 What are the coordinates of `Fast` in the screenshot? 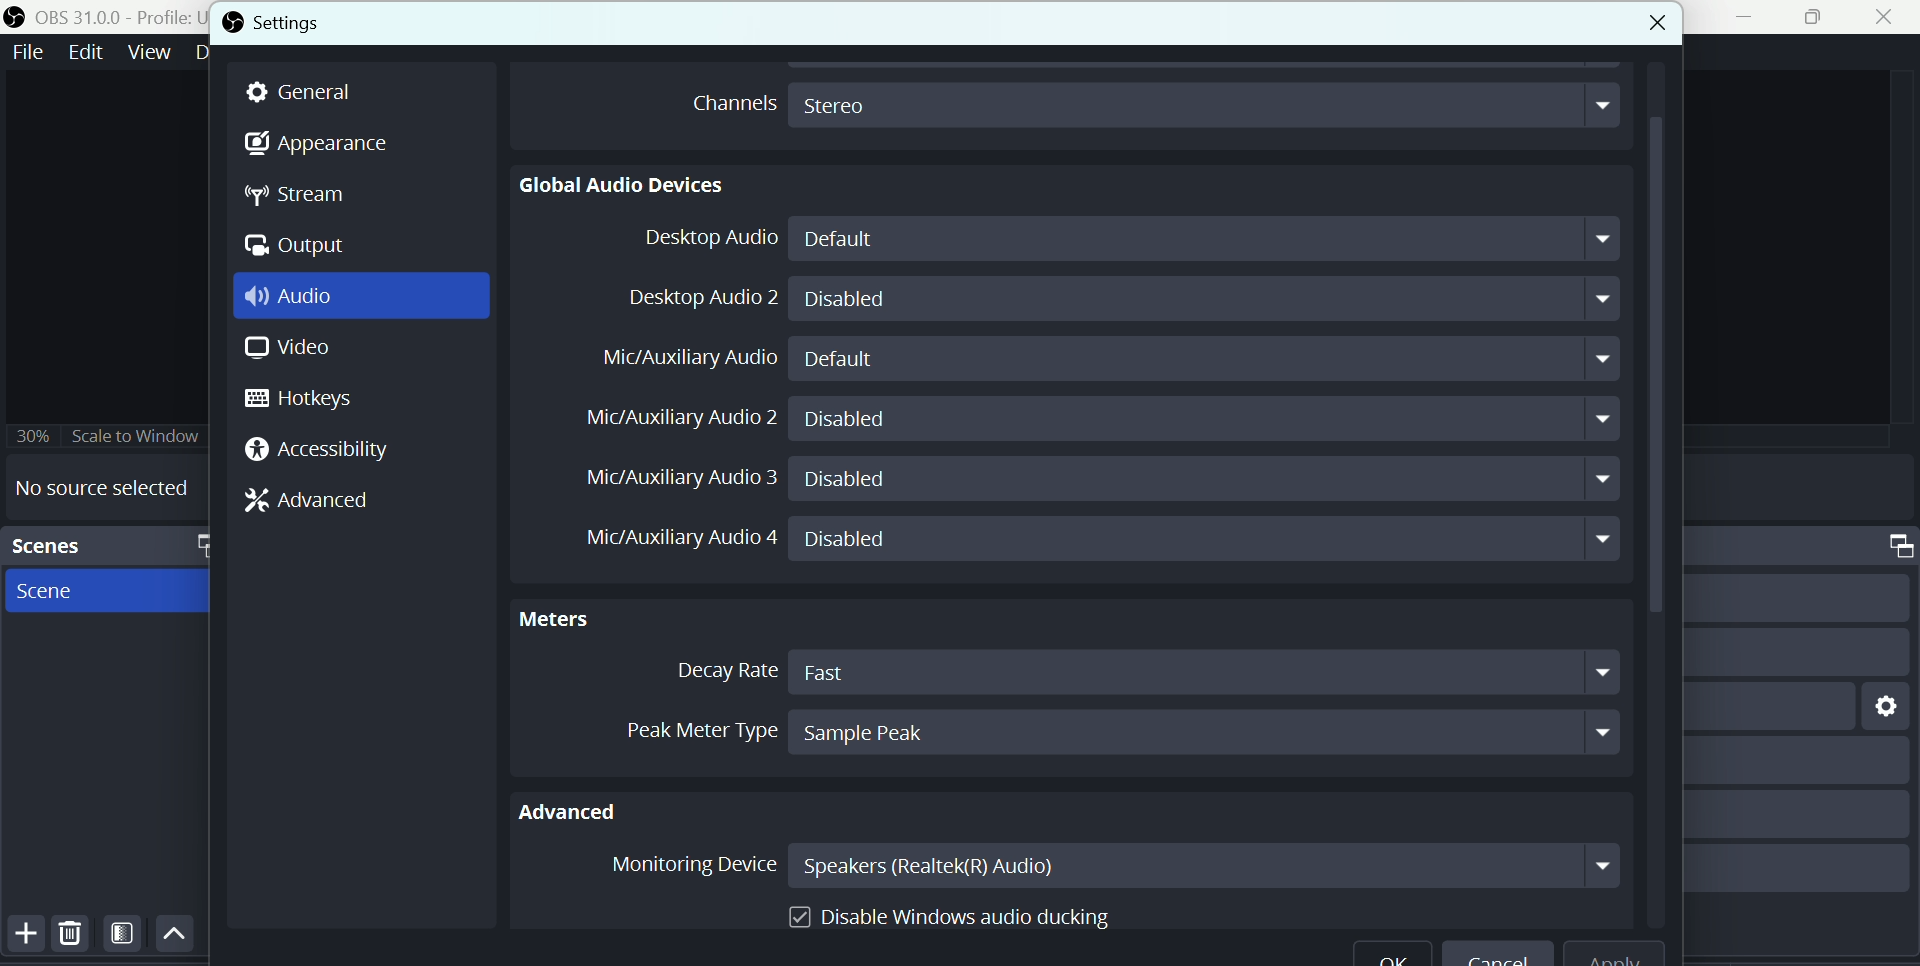 It's located at (1206, 671).